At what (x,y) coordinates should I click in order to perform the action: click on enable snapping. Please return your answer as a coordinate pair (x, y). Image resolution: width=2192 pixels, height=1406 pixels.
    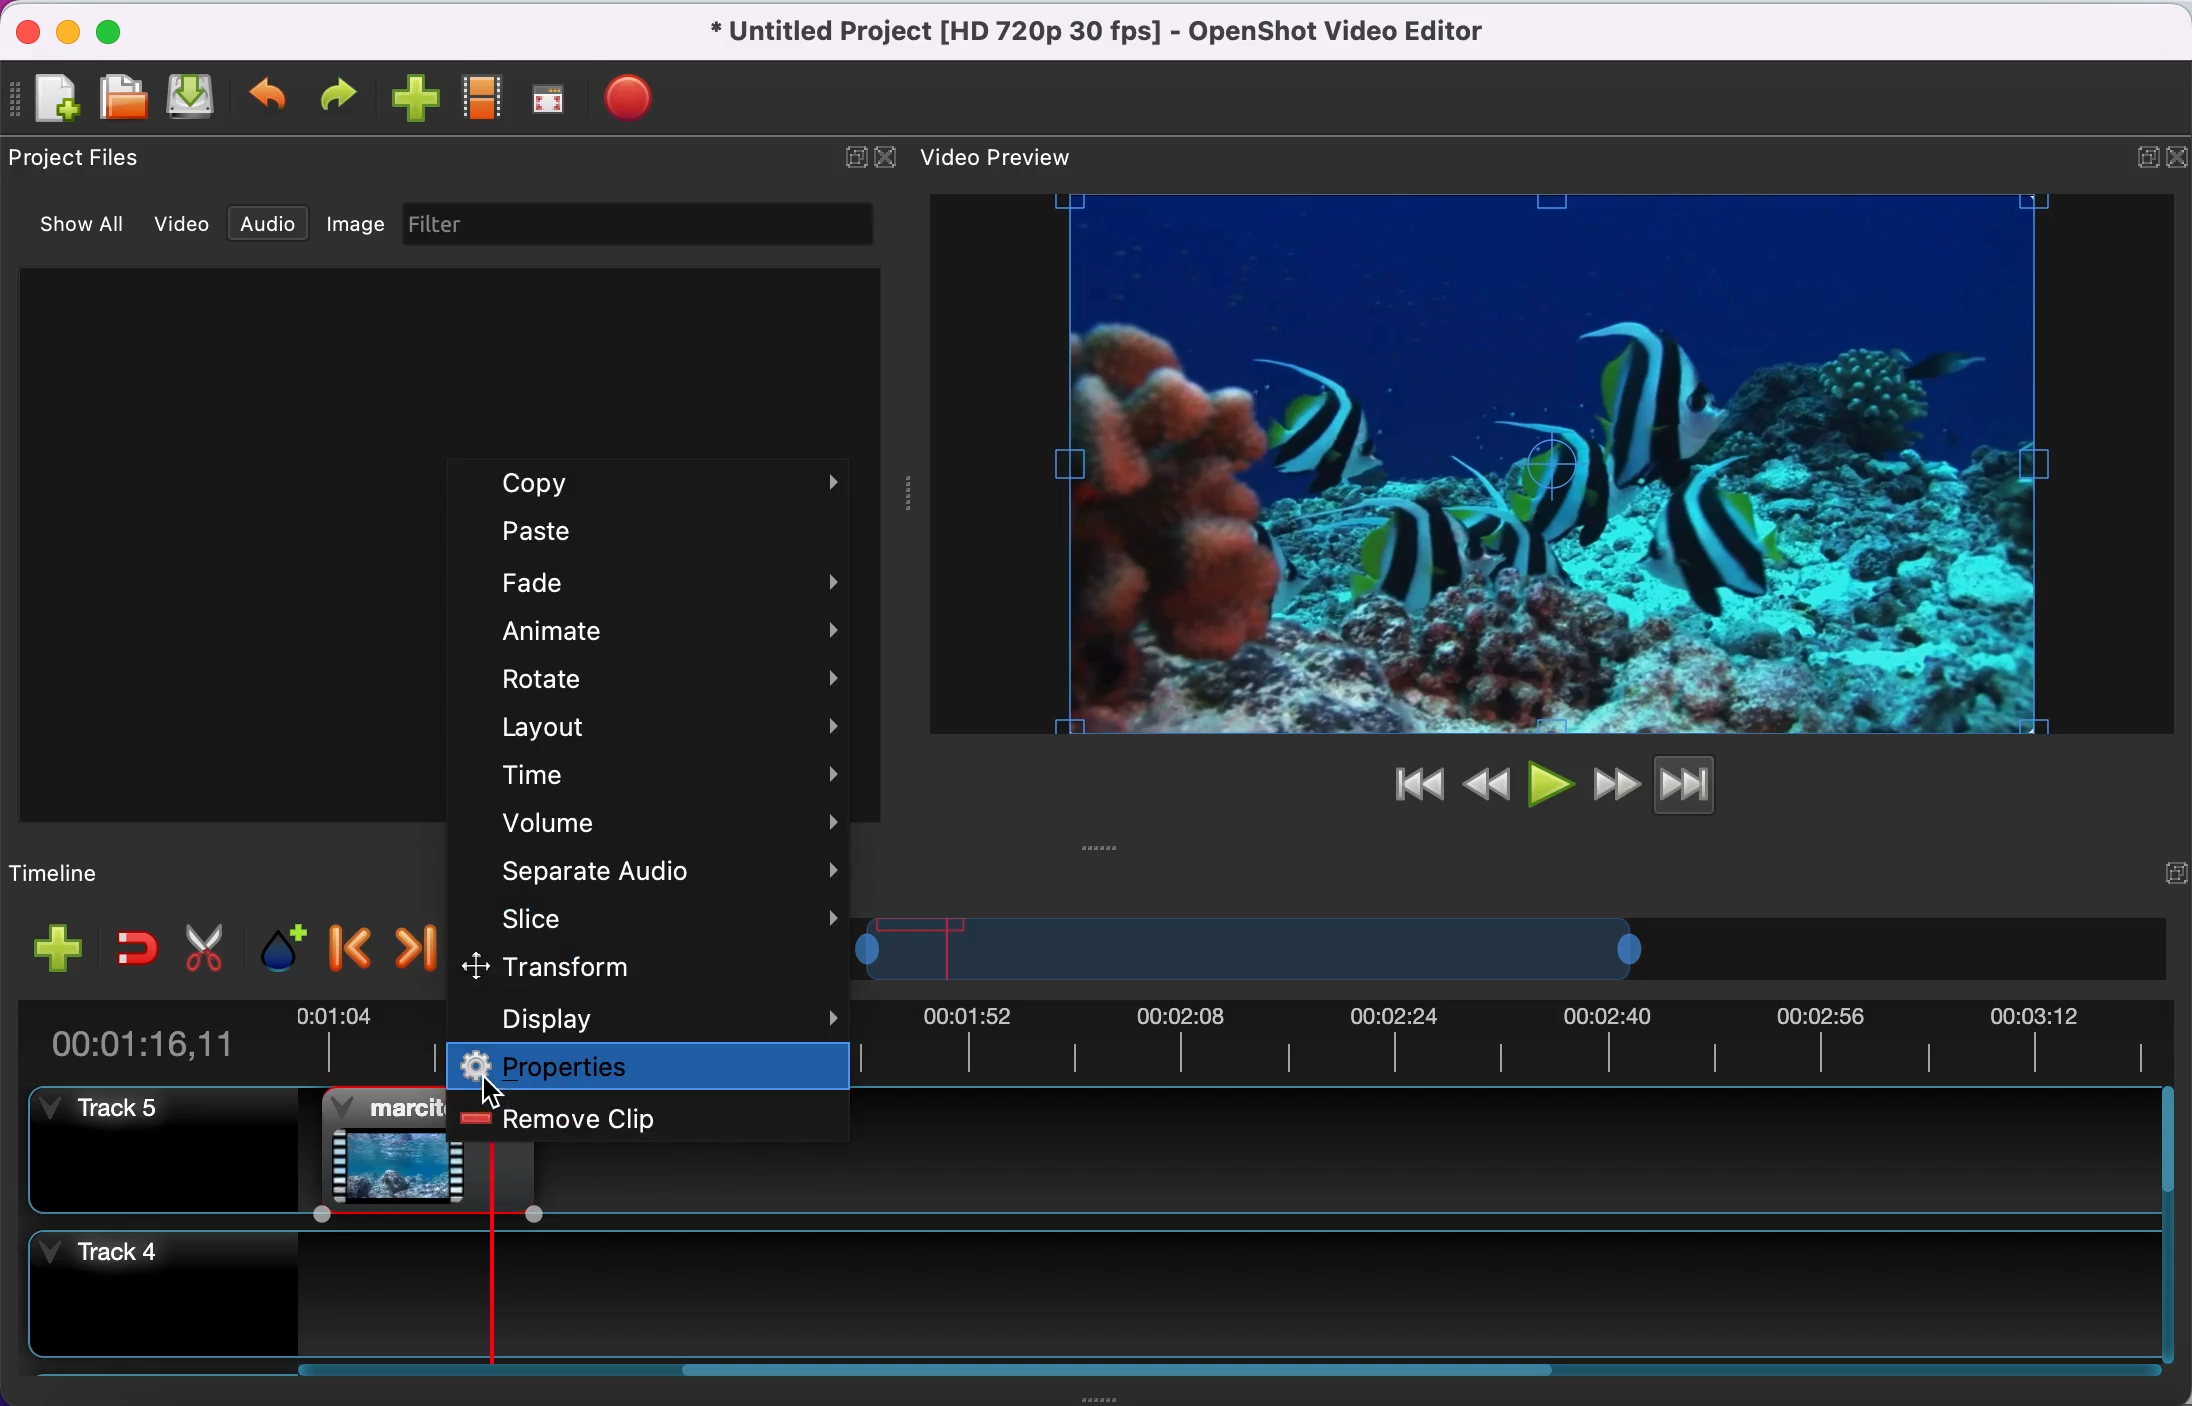
    Looking at the image, I should click on (127, 949).